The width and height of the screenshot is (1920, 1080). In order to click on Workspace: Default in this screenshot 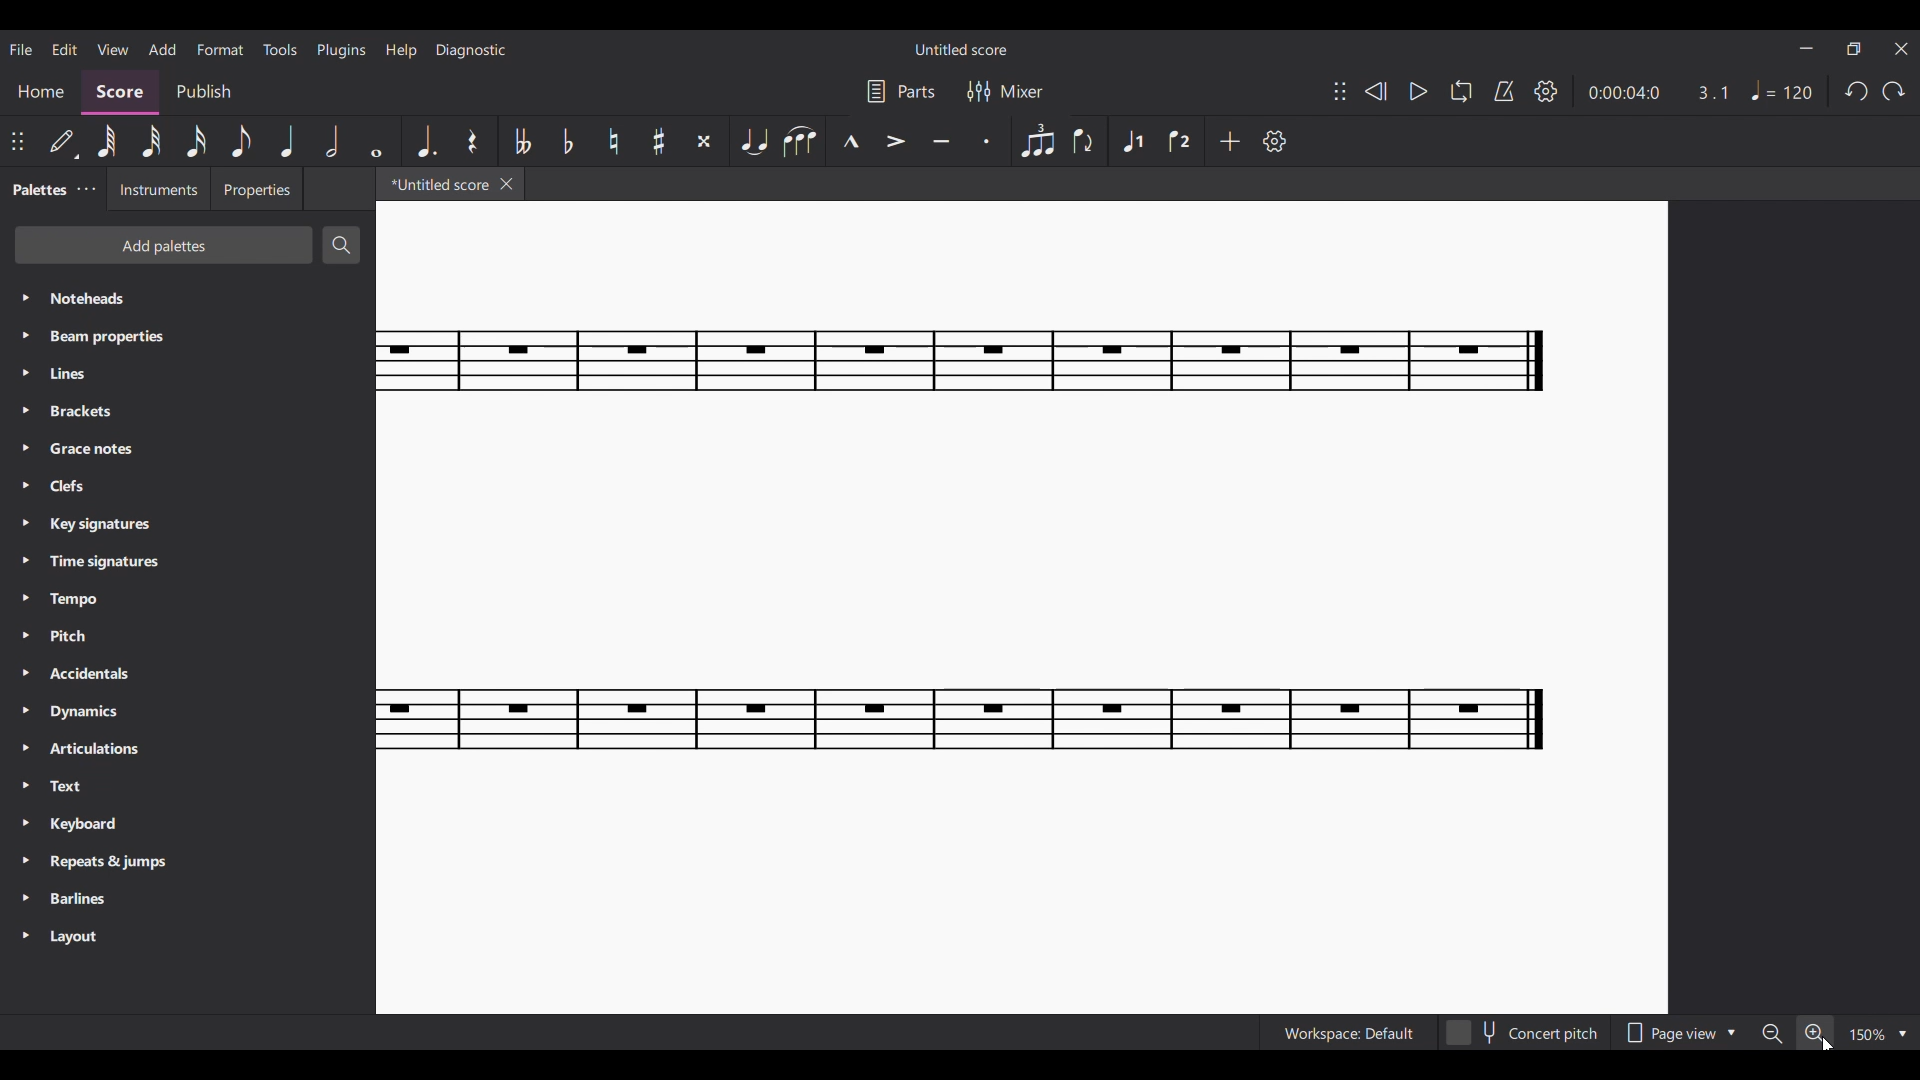, I will do `click(1349, 1034)`.